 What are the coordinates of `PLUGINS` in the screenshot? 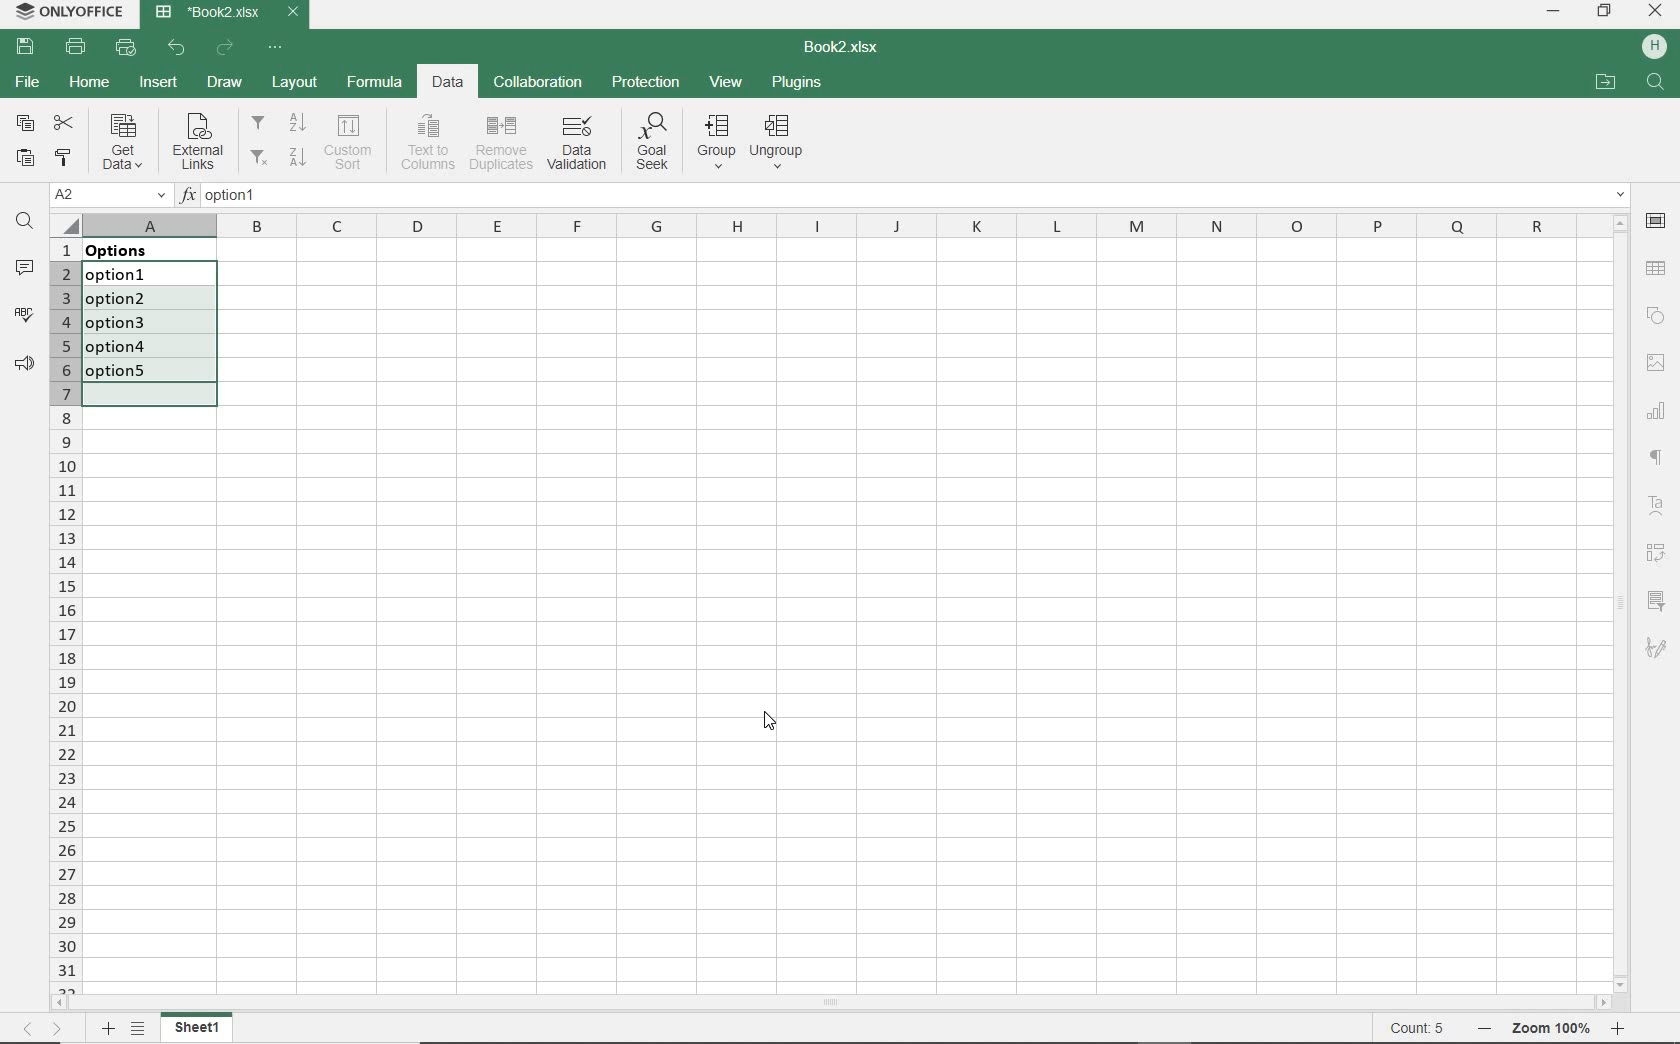 It's located at (797, 84).